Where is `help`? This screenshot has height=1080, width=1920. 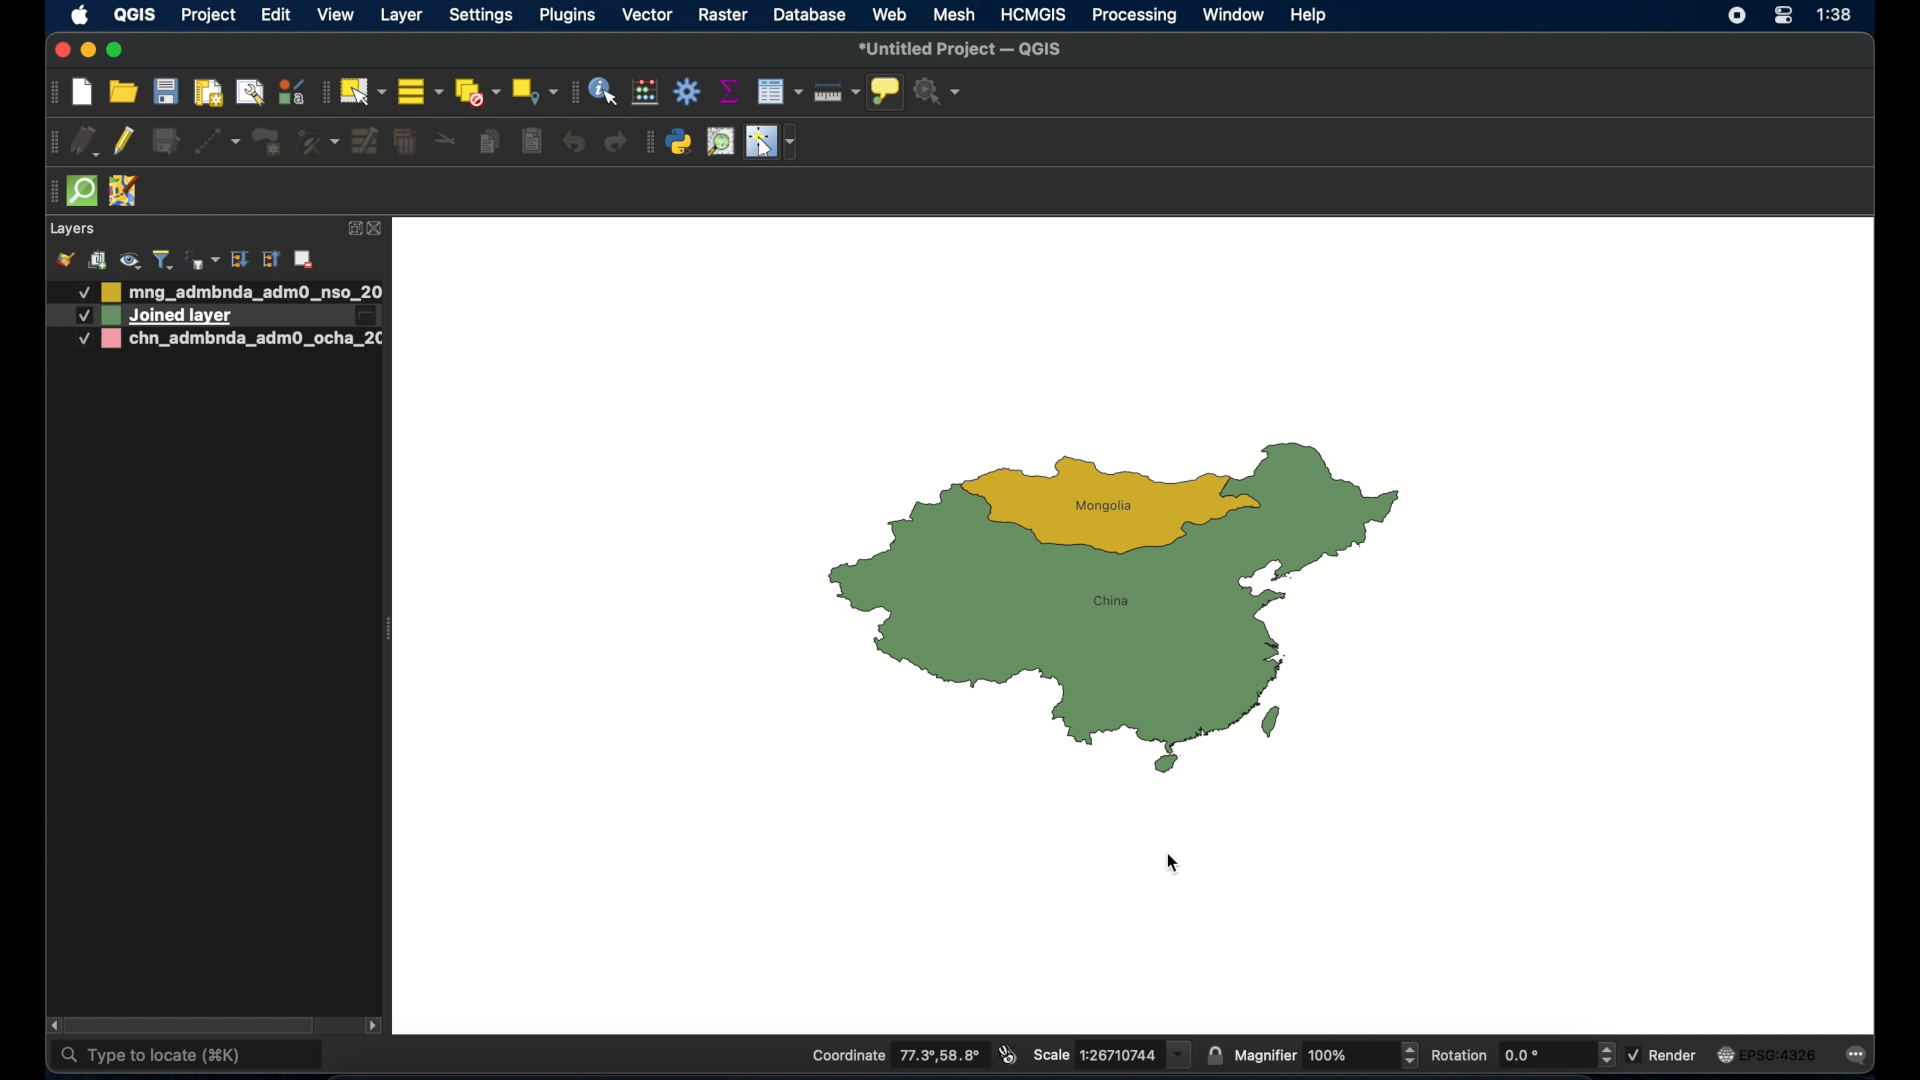
help is located at coordinates (1310, 15).